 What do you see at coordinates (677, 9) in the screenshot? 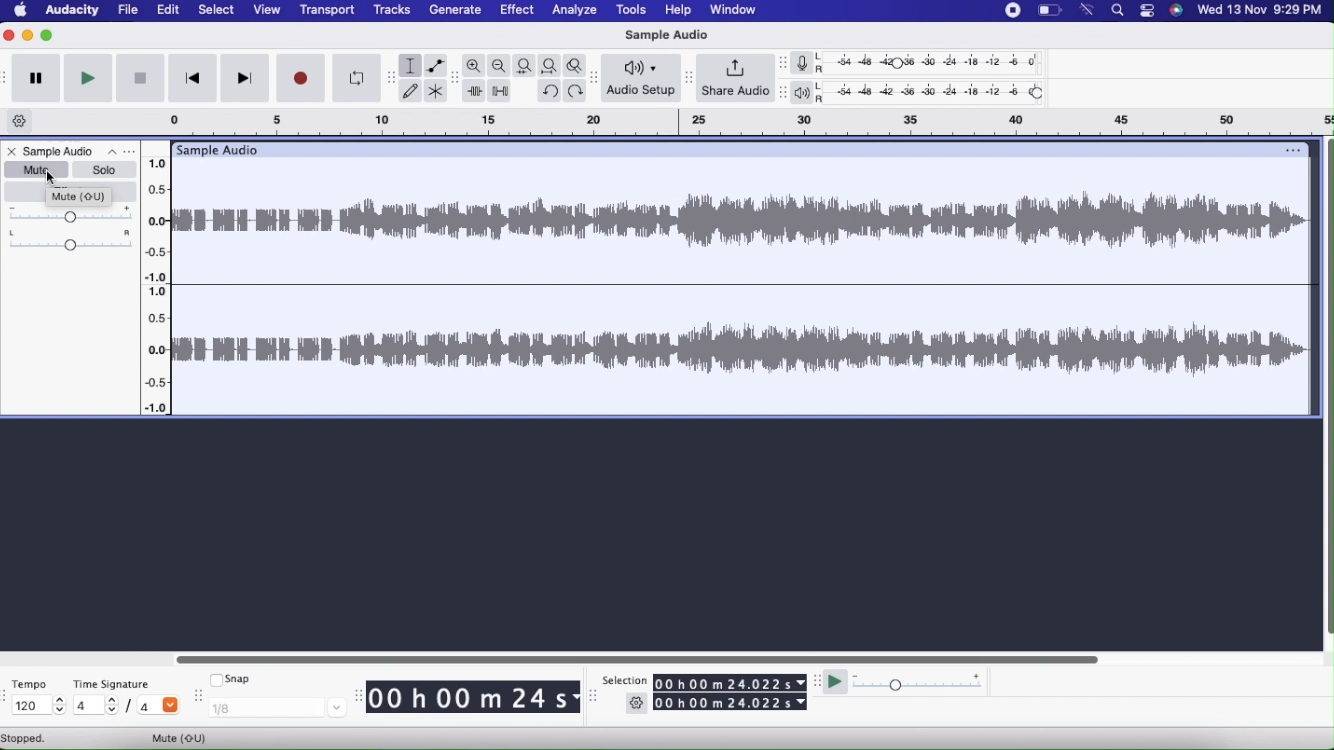
I see `Help` at bounding box center [677, 9].